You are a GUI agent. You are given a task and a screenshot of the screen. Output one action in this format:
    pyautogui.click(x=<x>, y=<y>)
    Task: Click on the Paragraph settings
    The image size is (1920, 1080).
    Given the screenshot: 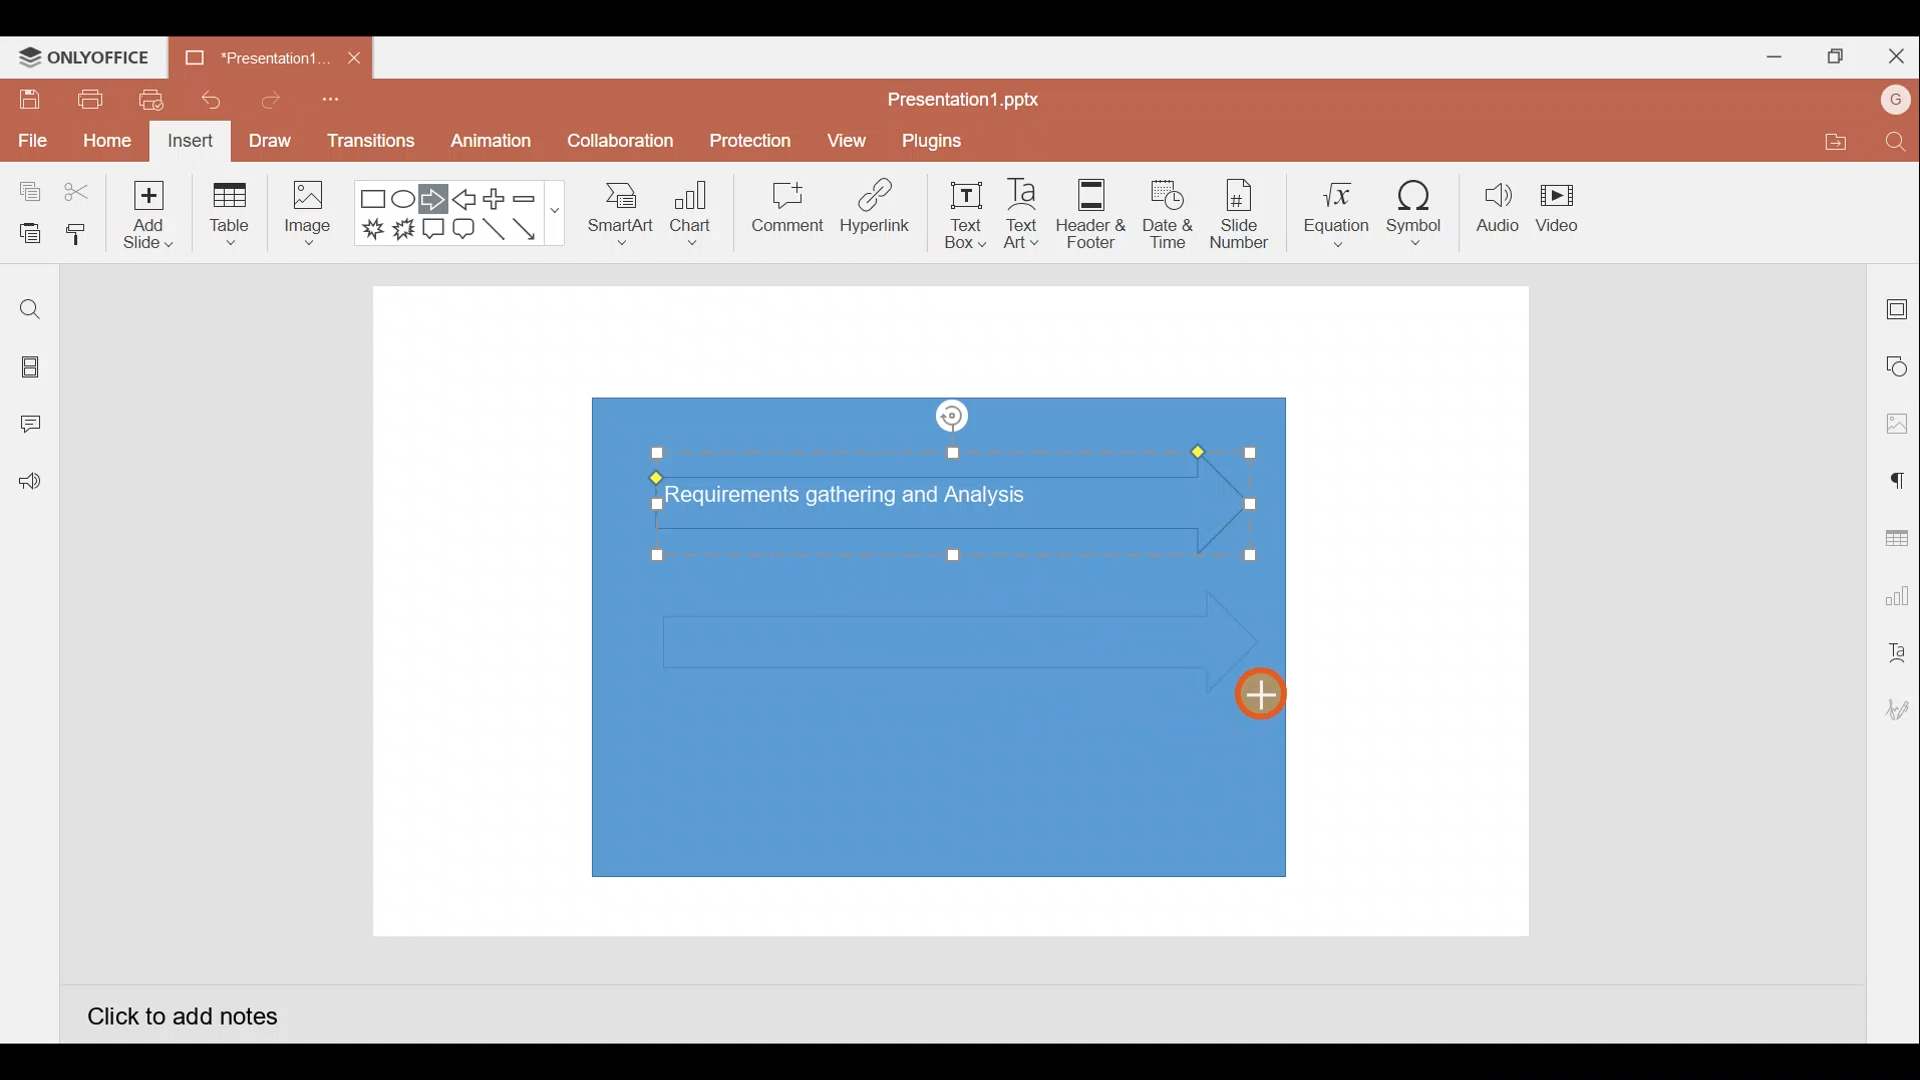 What is the action you would take?
    pyautogui.click(x=1896, y=478)
    